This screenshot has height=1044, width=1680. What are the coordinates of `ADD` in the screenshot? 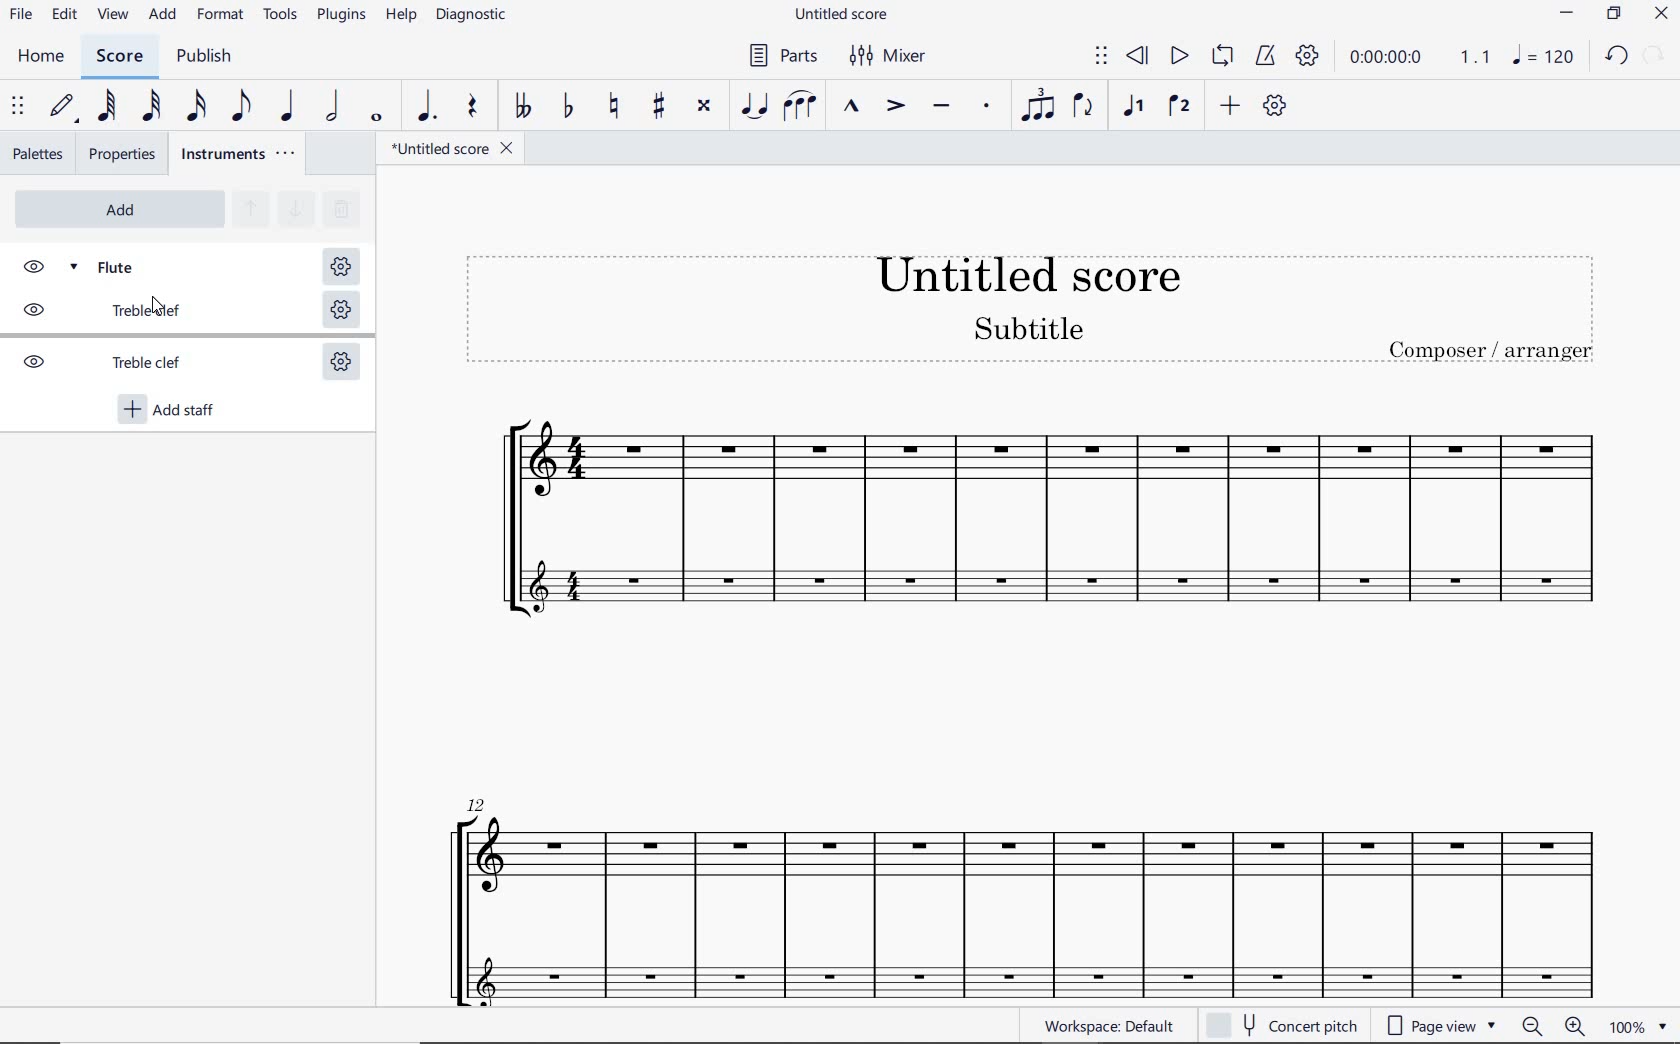 It's located at (1231, 106).